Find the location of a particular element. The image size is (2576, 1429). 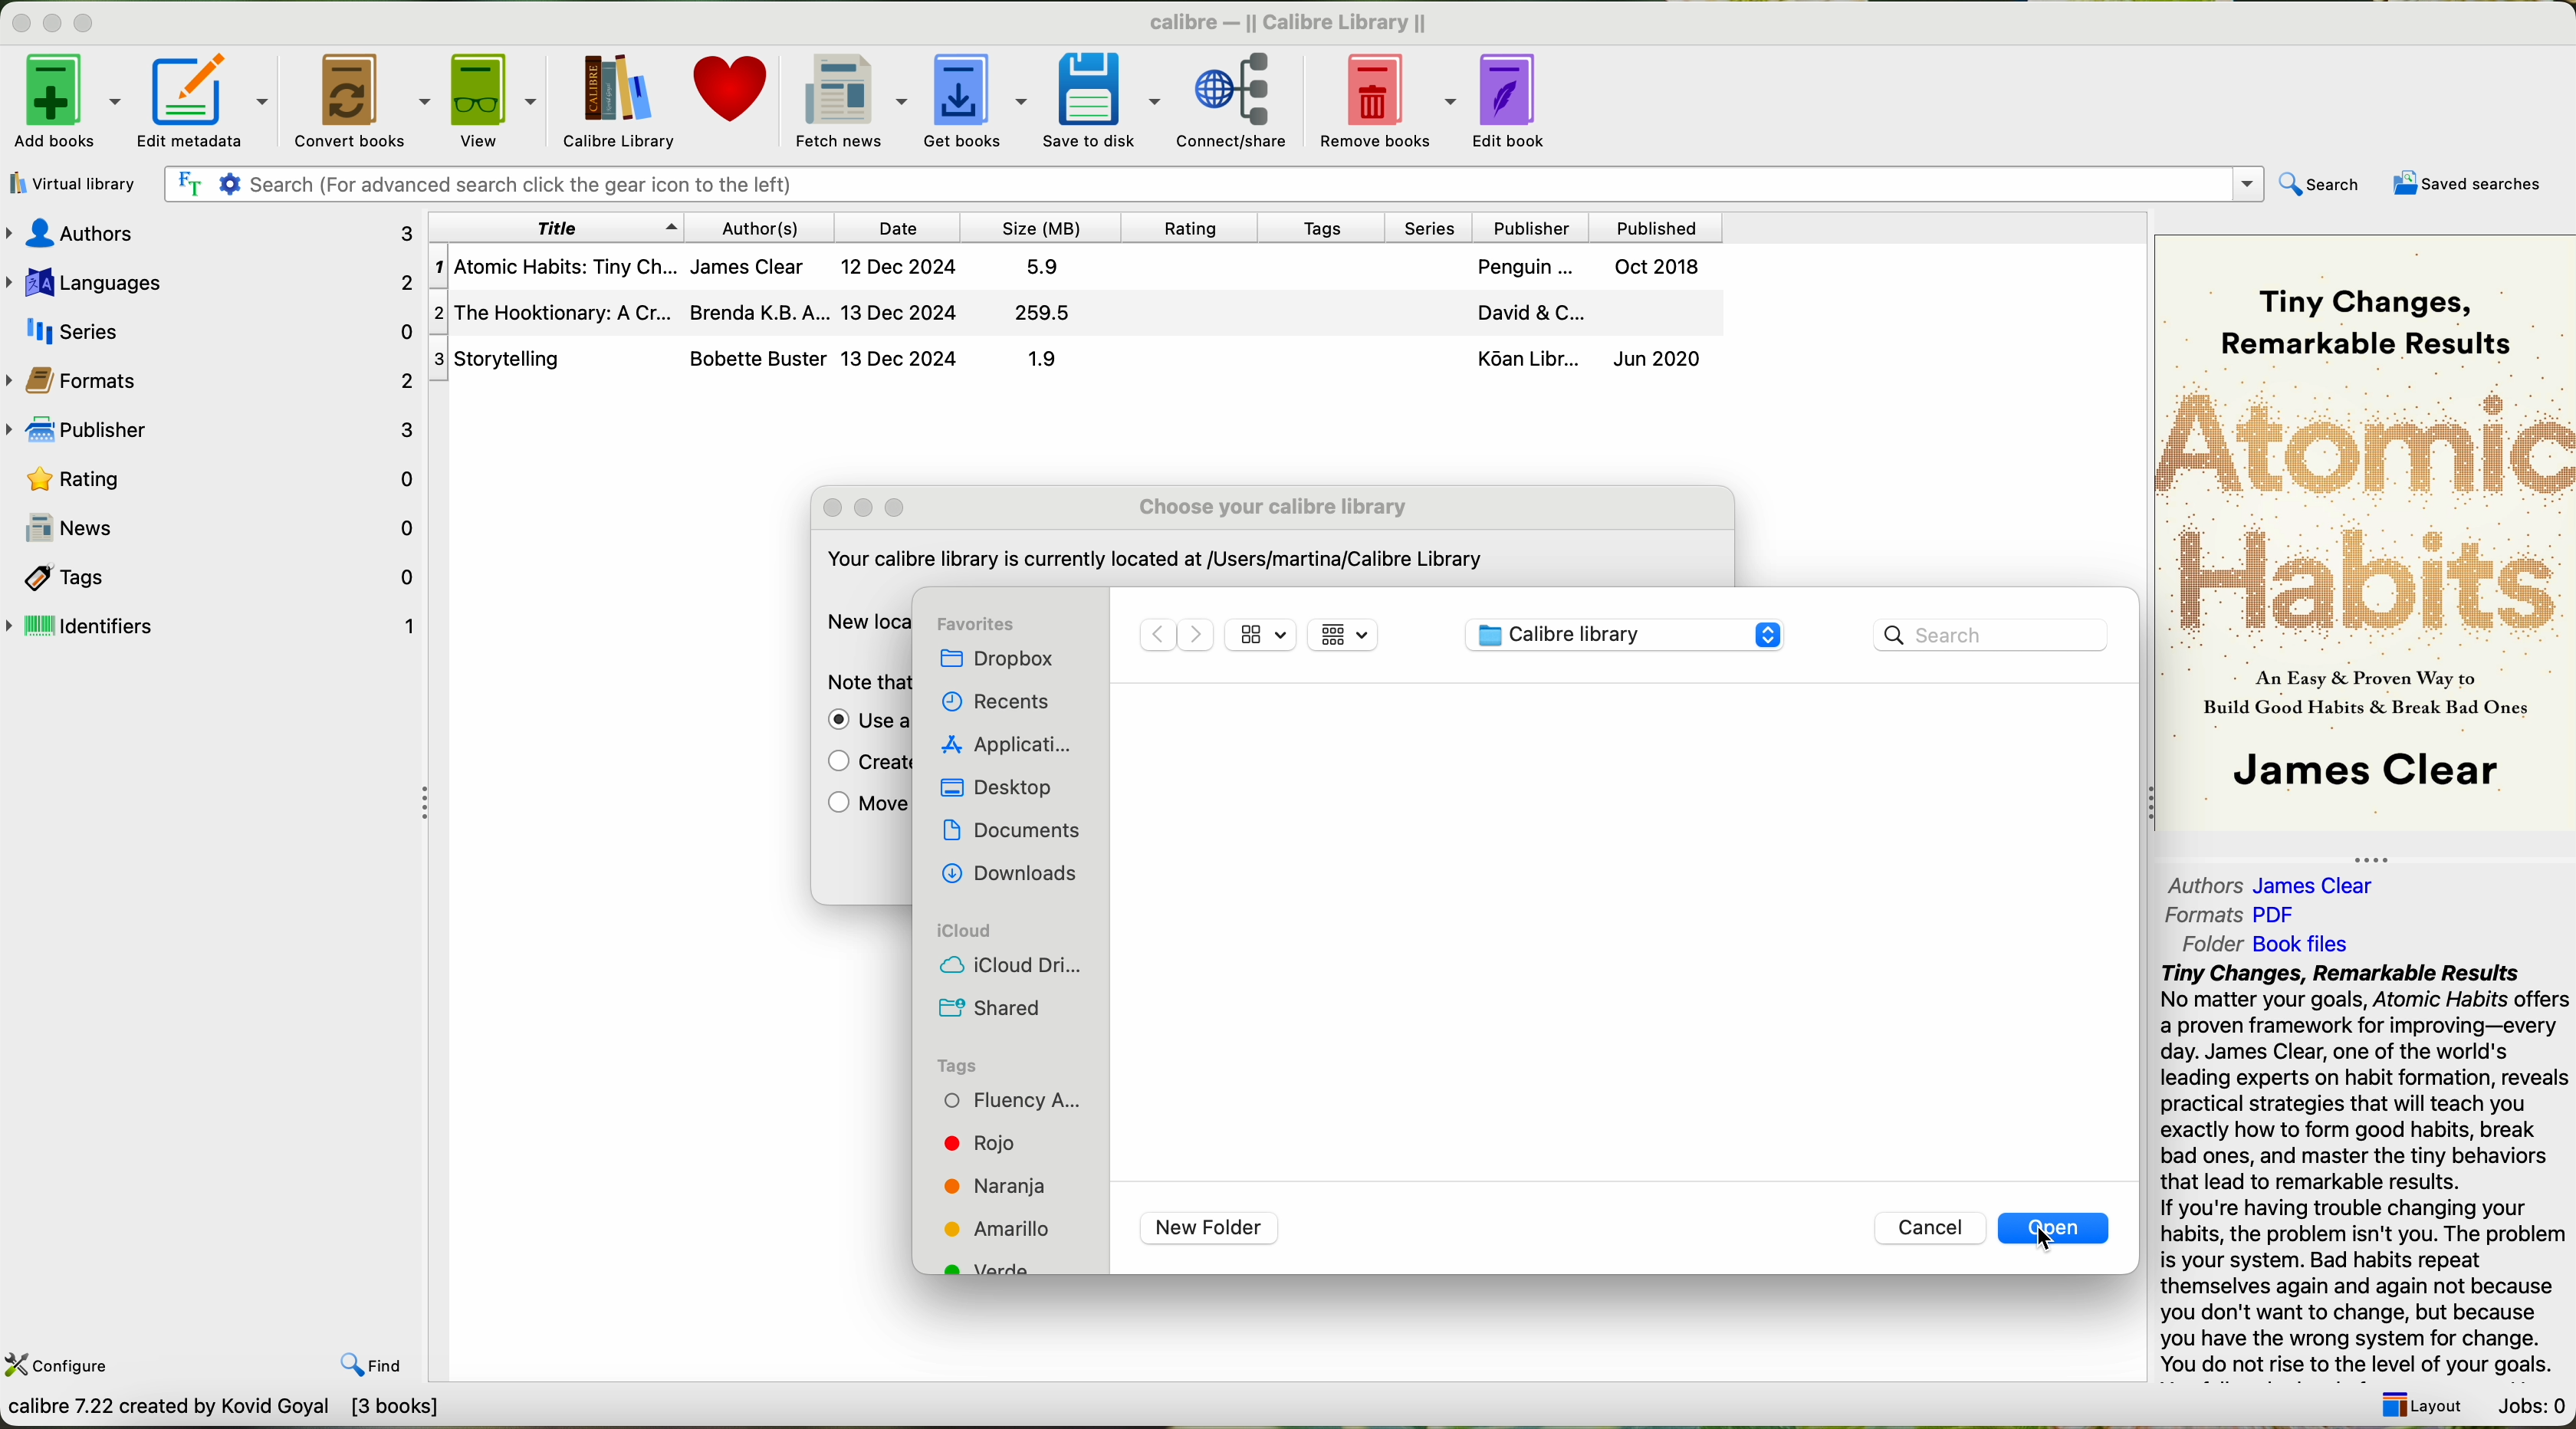

red tag is located at coordinates (1022, 1146).